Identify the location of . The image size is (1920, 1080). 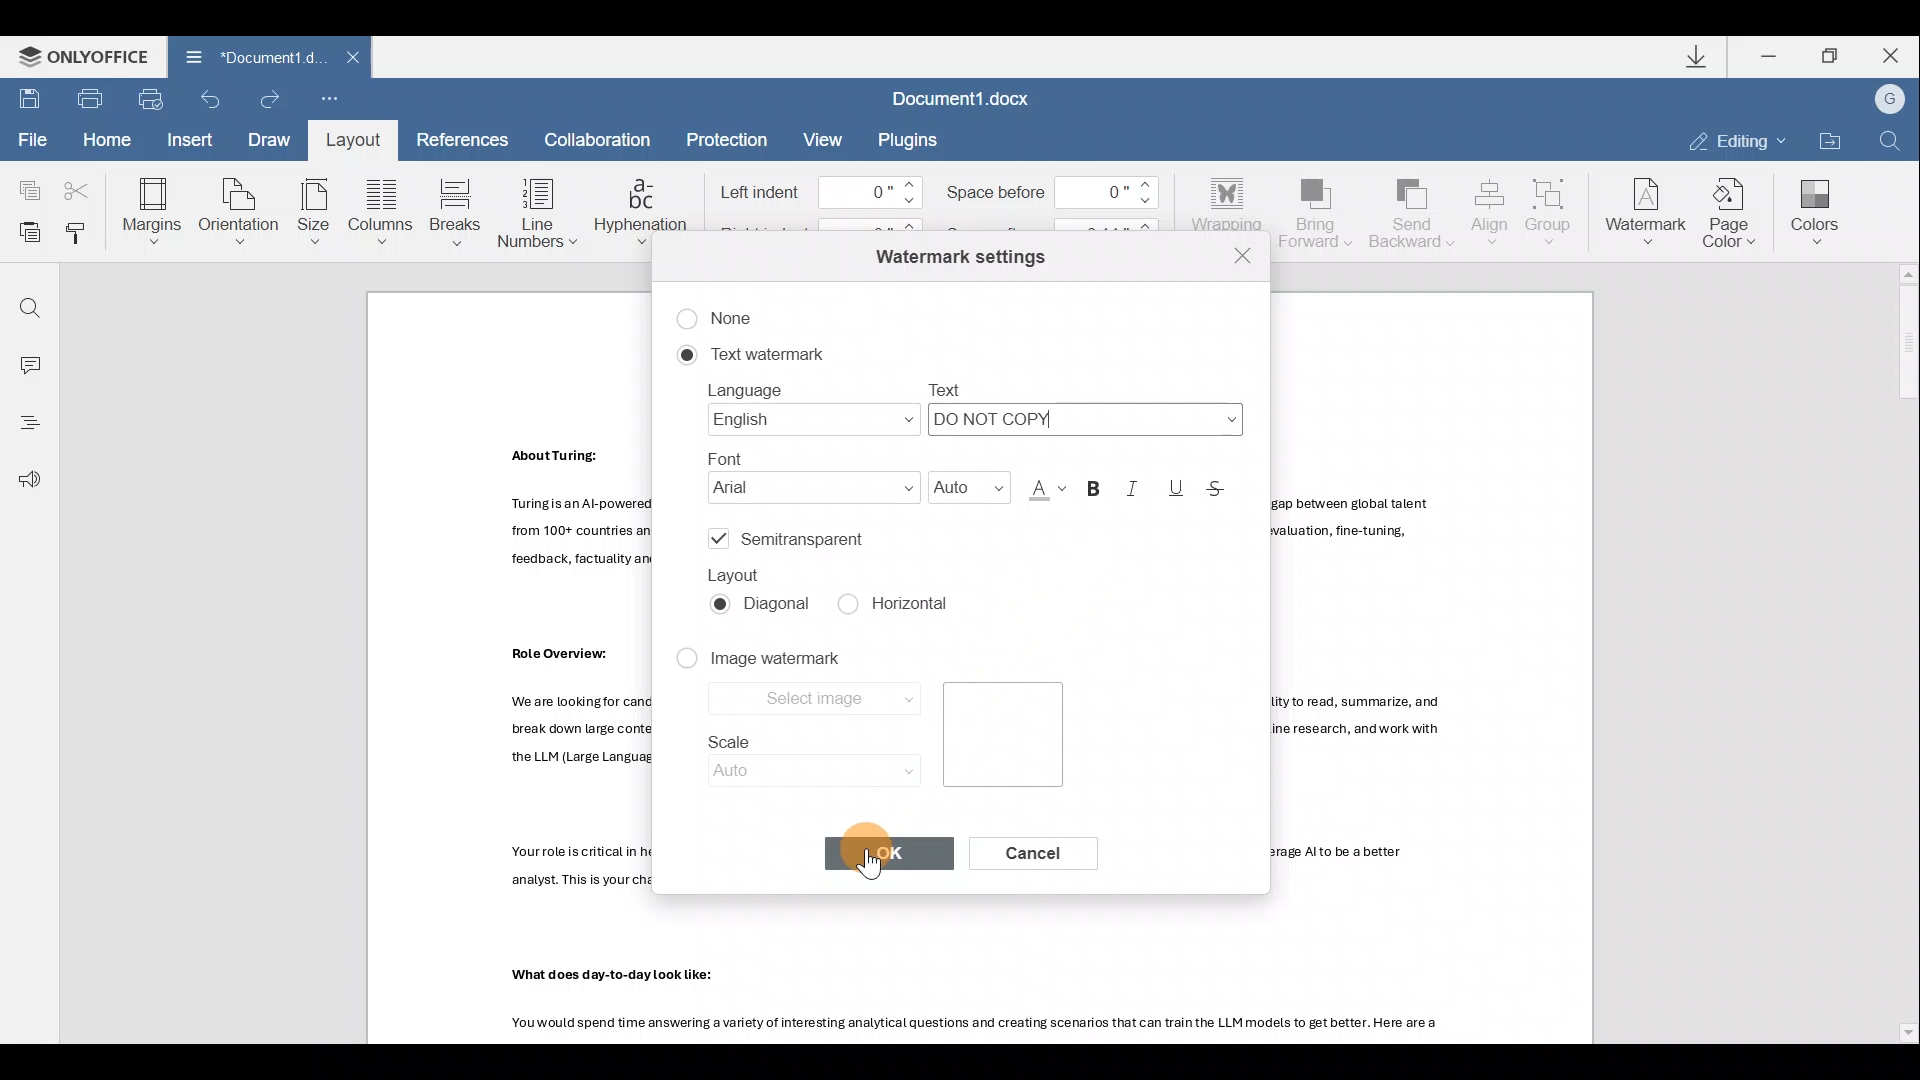
(557, 653).